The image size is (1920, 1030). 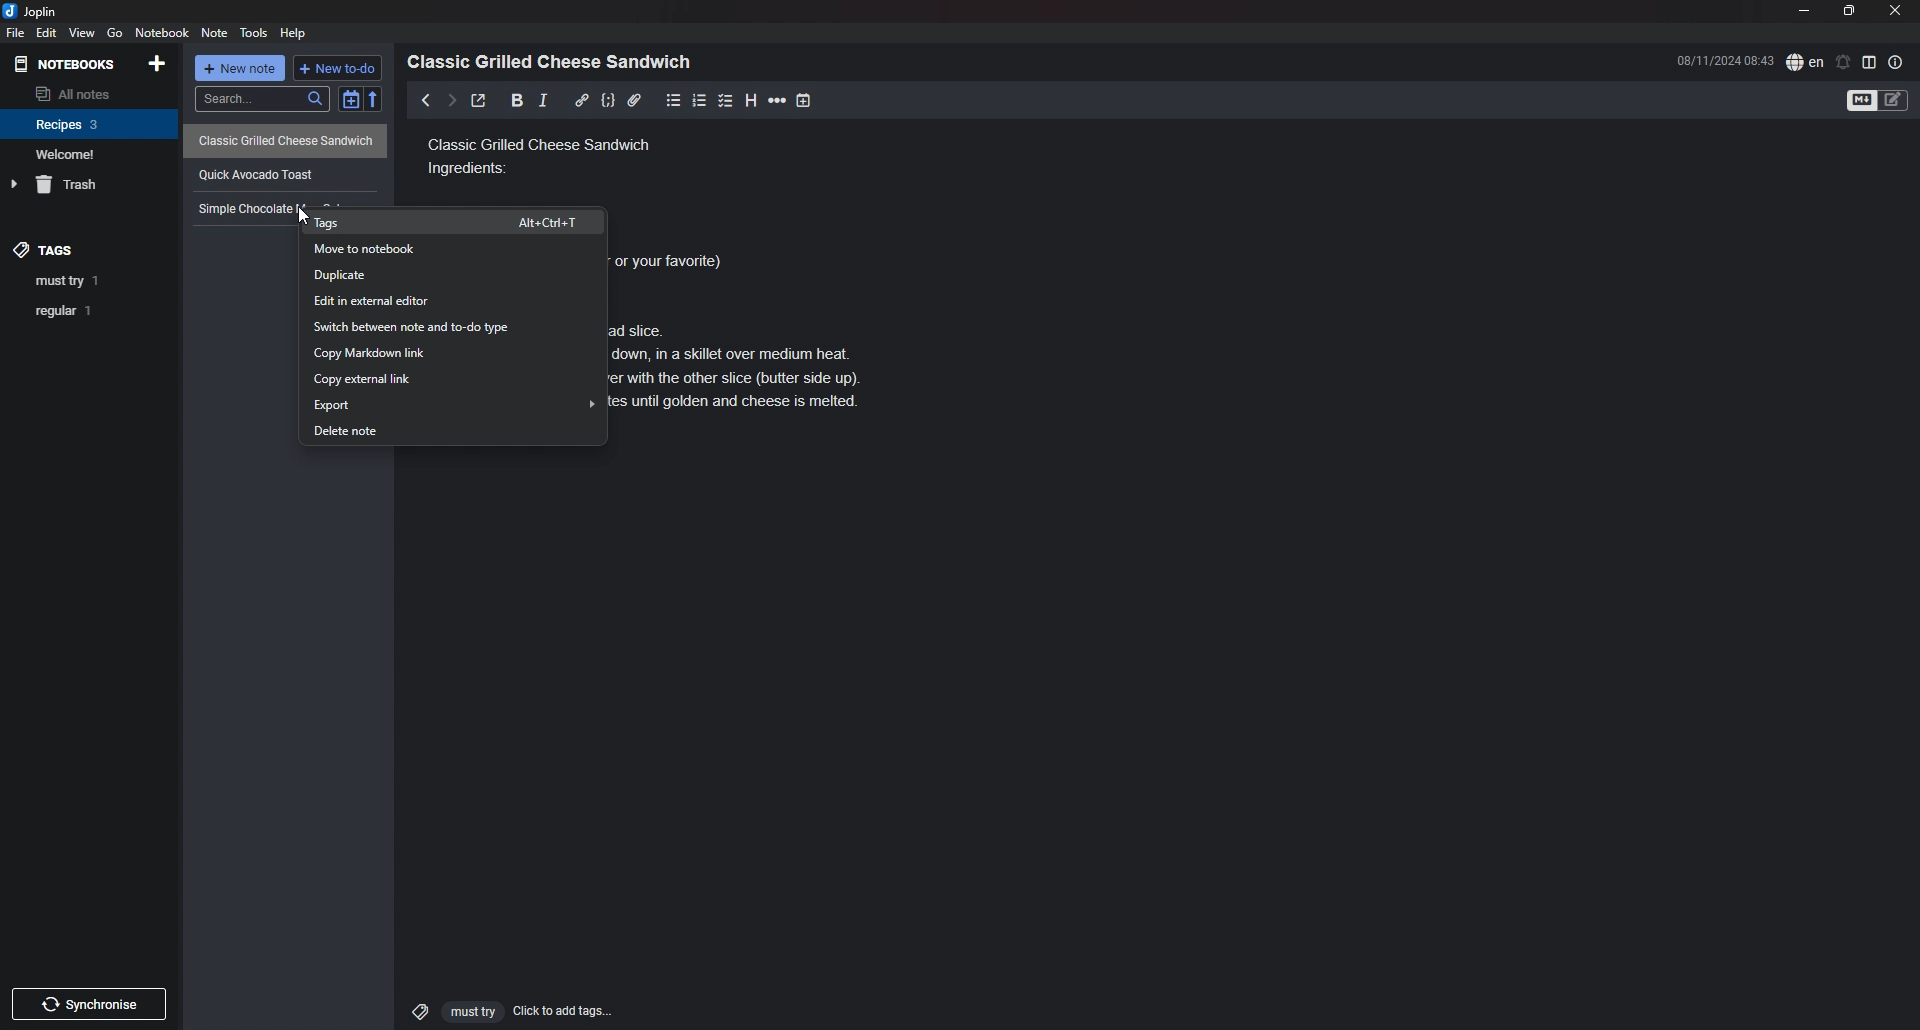 What do you see at coordinates (90, 123) in the screenshot?
I see `notebook` at bounding box center [90, 123].